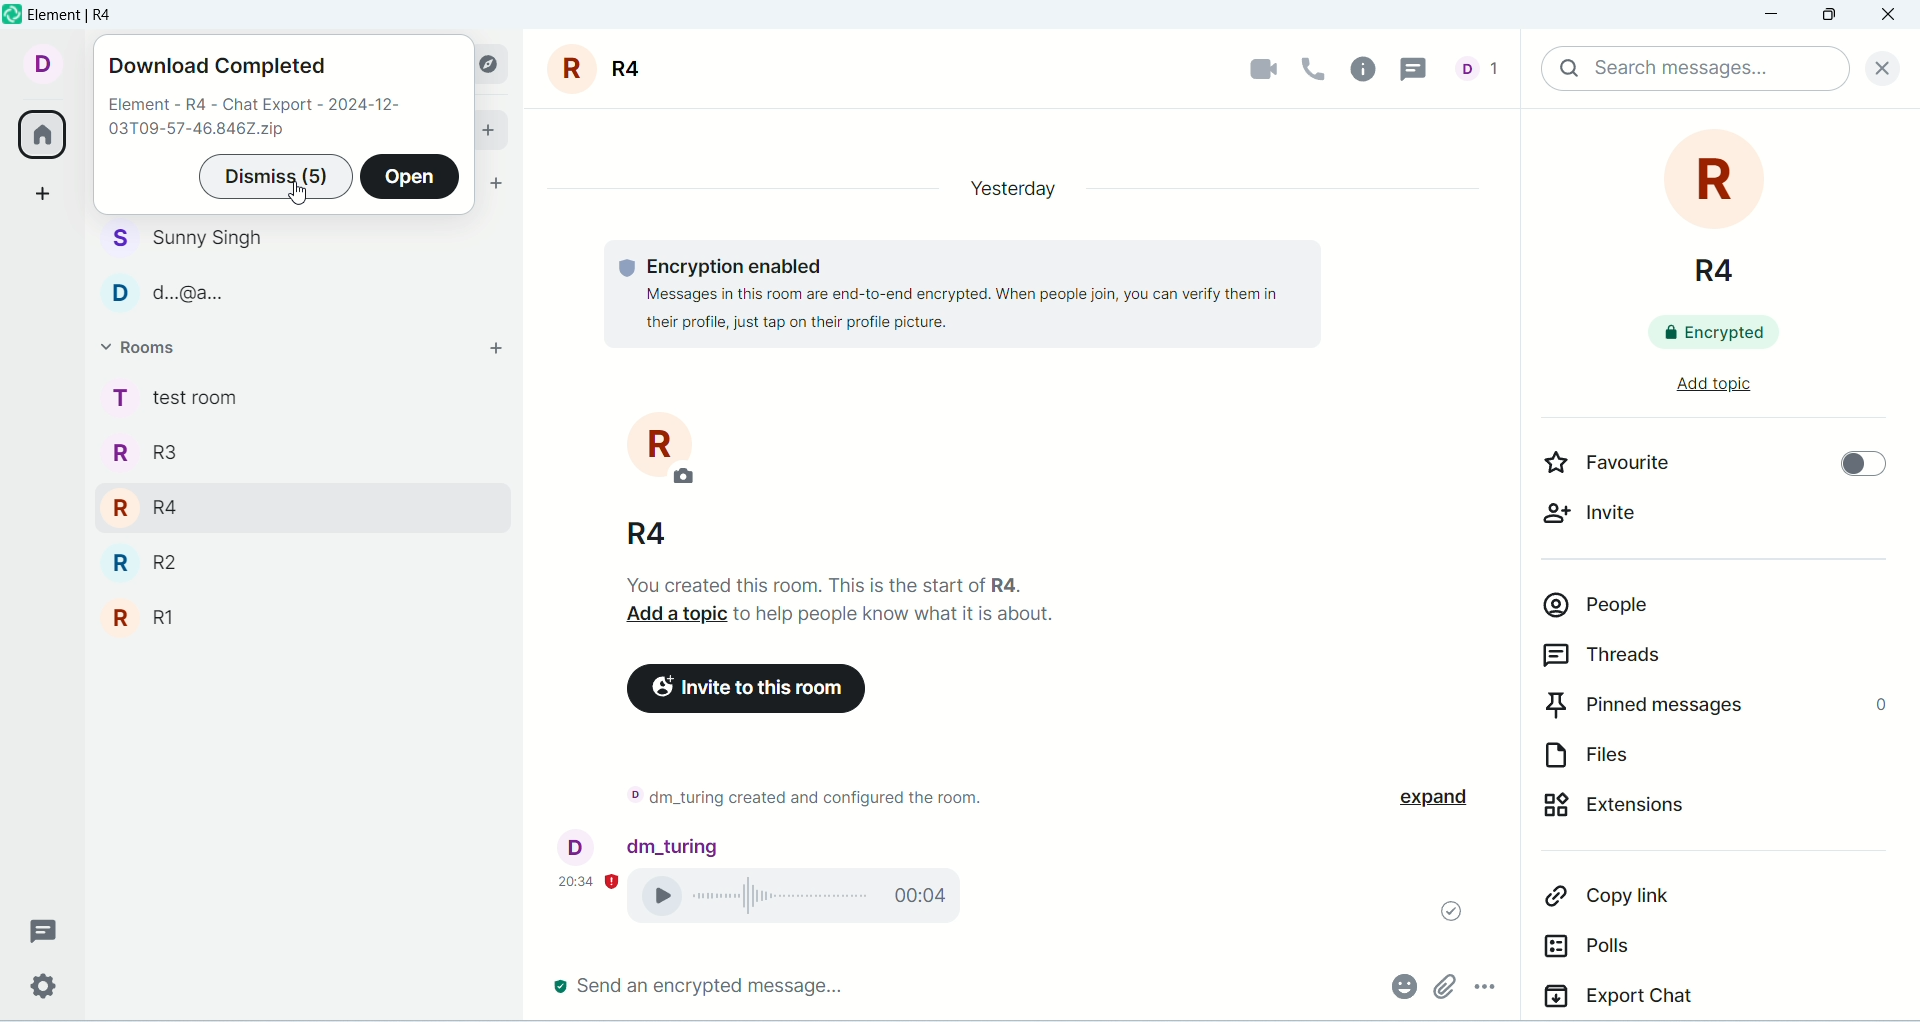 The height and width of the screenshot is (1022, 1920). What do you see at coordinates (1853, 467) in the screenshot?
I see `toggle button` at bounding box center [1853, 467].